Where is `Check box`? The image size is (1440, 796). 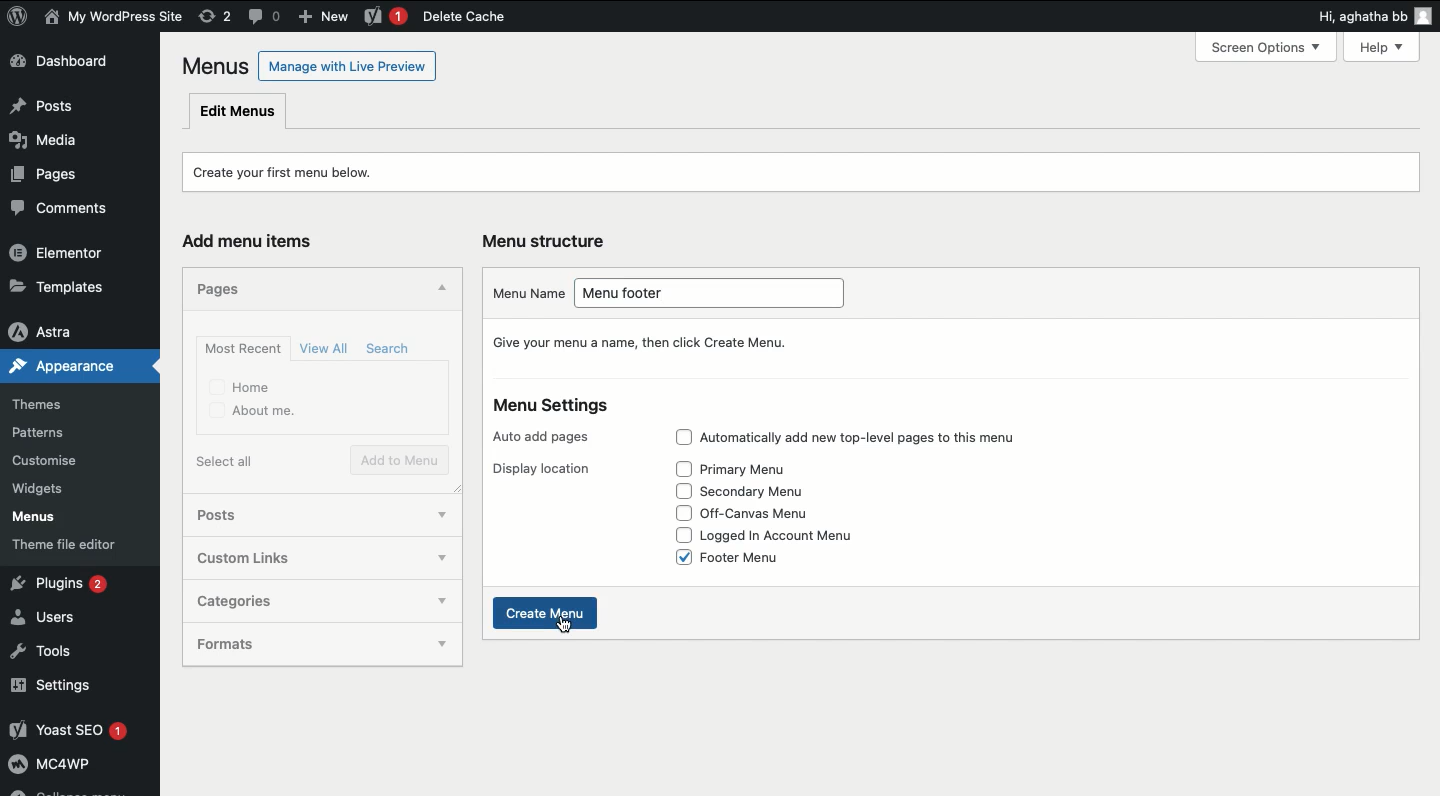 Check box is located at coordinates (677, 536).